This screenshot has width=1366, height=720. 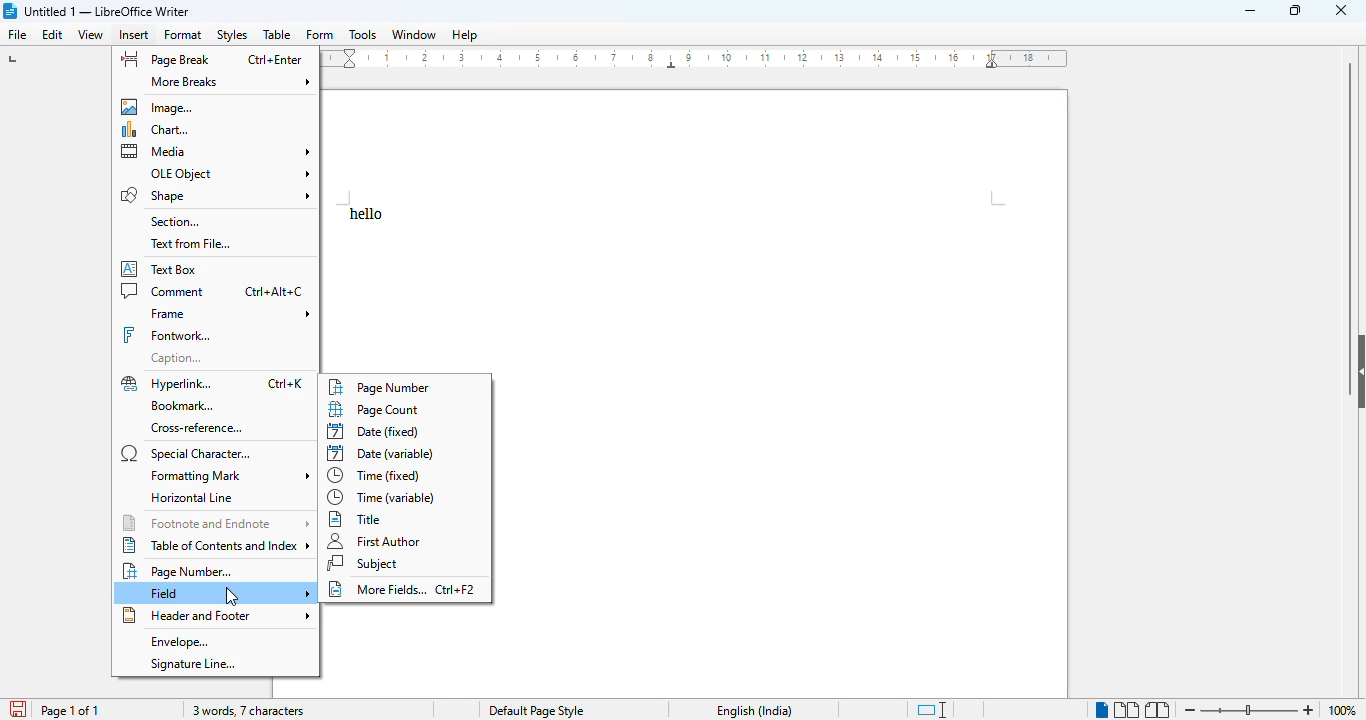 What do you see at coordinates (183, 35) in the screenshot?
I see `format` at bounding box center [183, 35].